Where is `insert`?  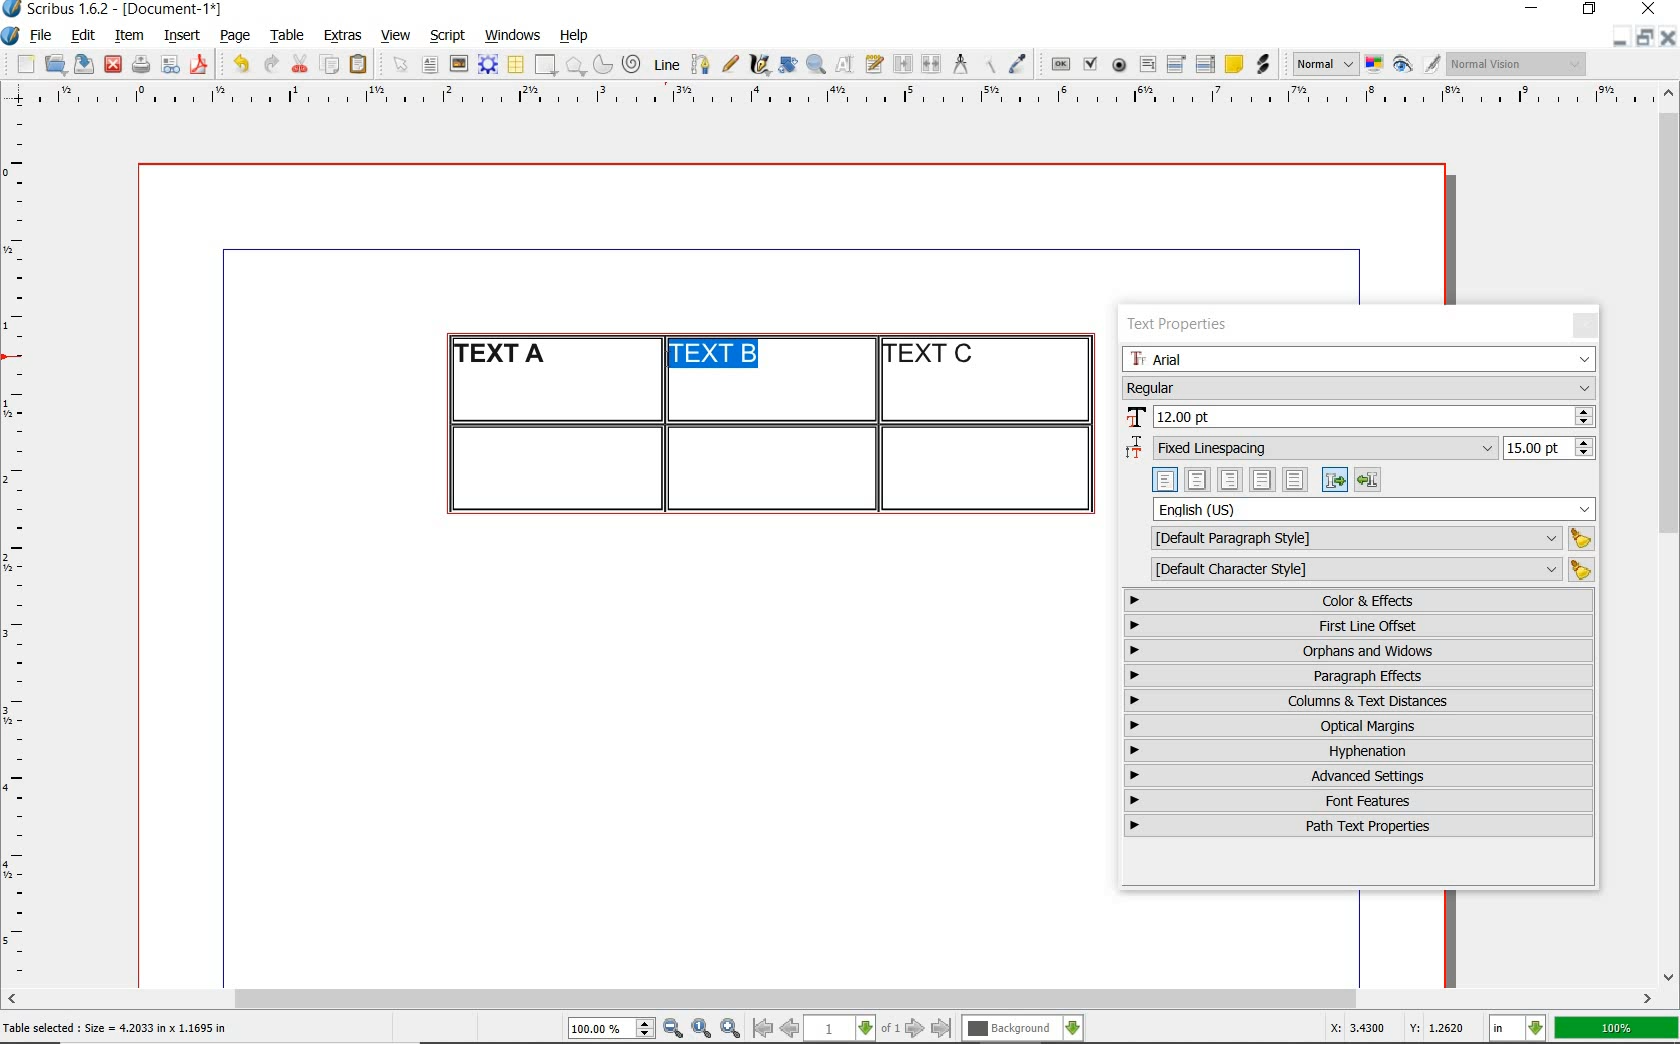
insert is located at coordinates (182, 36).